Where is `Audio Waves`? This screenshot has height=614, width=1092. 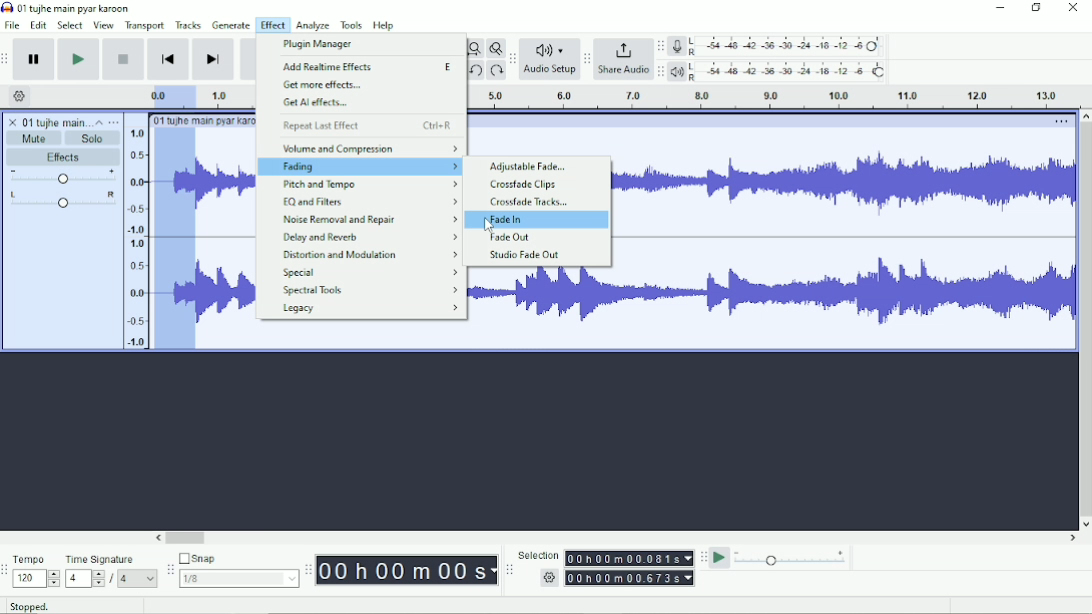
Audio Waves is located at coordinates (844, 186).